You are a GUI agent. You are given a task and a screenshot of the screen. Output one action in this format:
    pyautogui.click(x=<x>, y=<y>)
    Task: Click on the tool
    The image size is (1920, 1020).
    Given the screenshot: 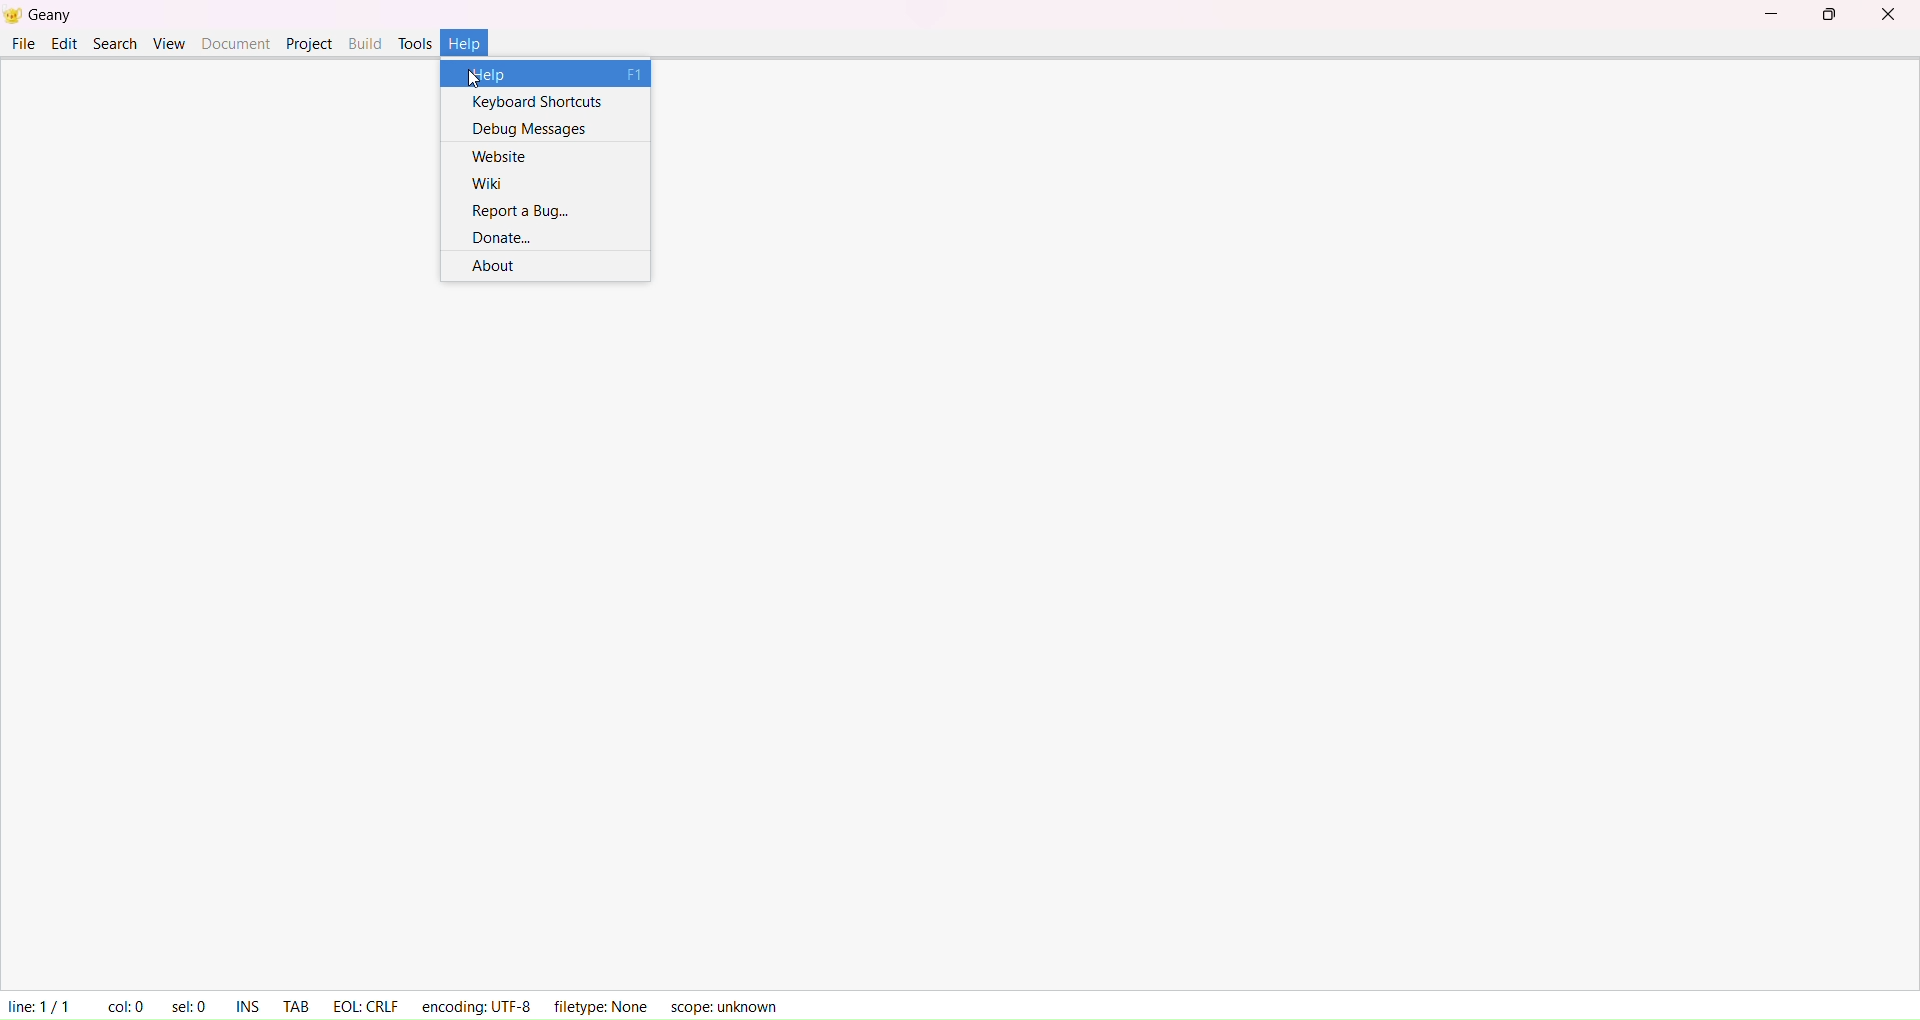 What is the action you would take?
    pyautogui.click(x=417, y=41)
    